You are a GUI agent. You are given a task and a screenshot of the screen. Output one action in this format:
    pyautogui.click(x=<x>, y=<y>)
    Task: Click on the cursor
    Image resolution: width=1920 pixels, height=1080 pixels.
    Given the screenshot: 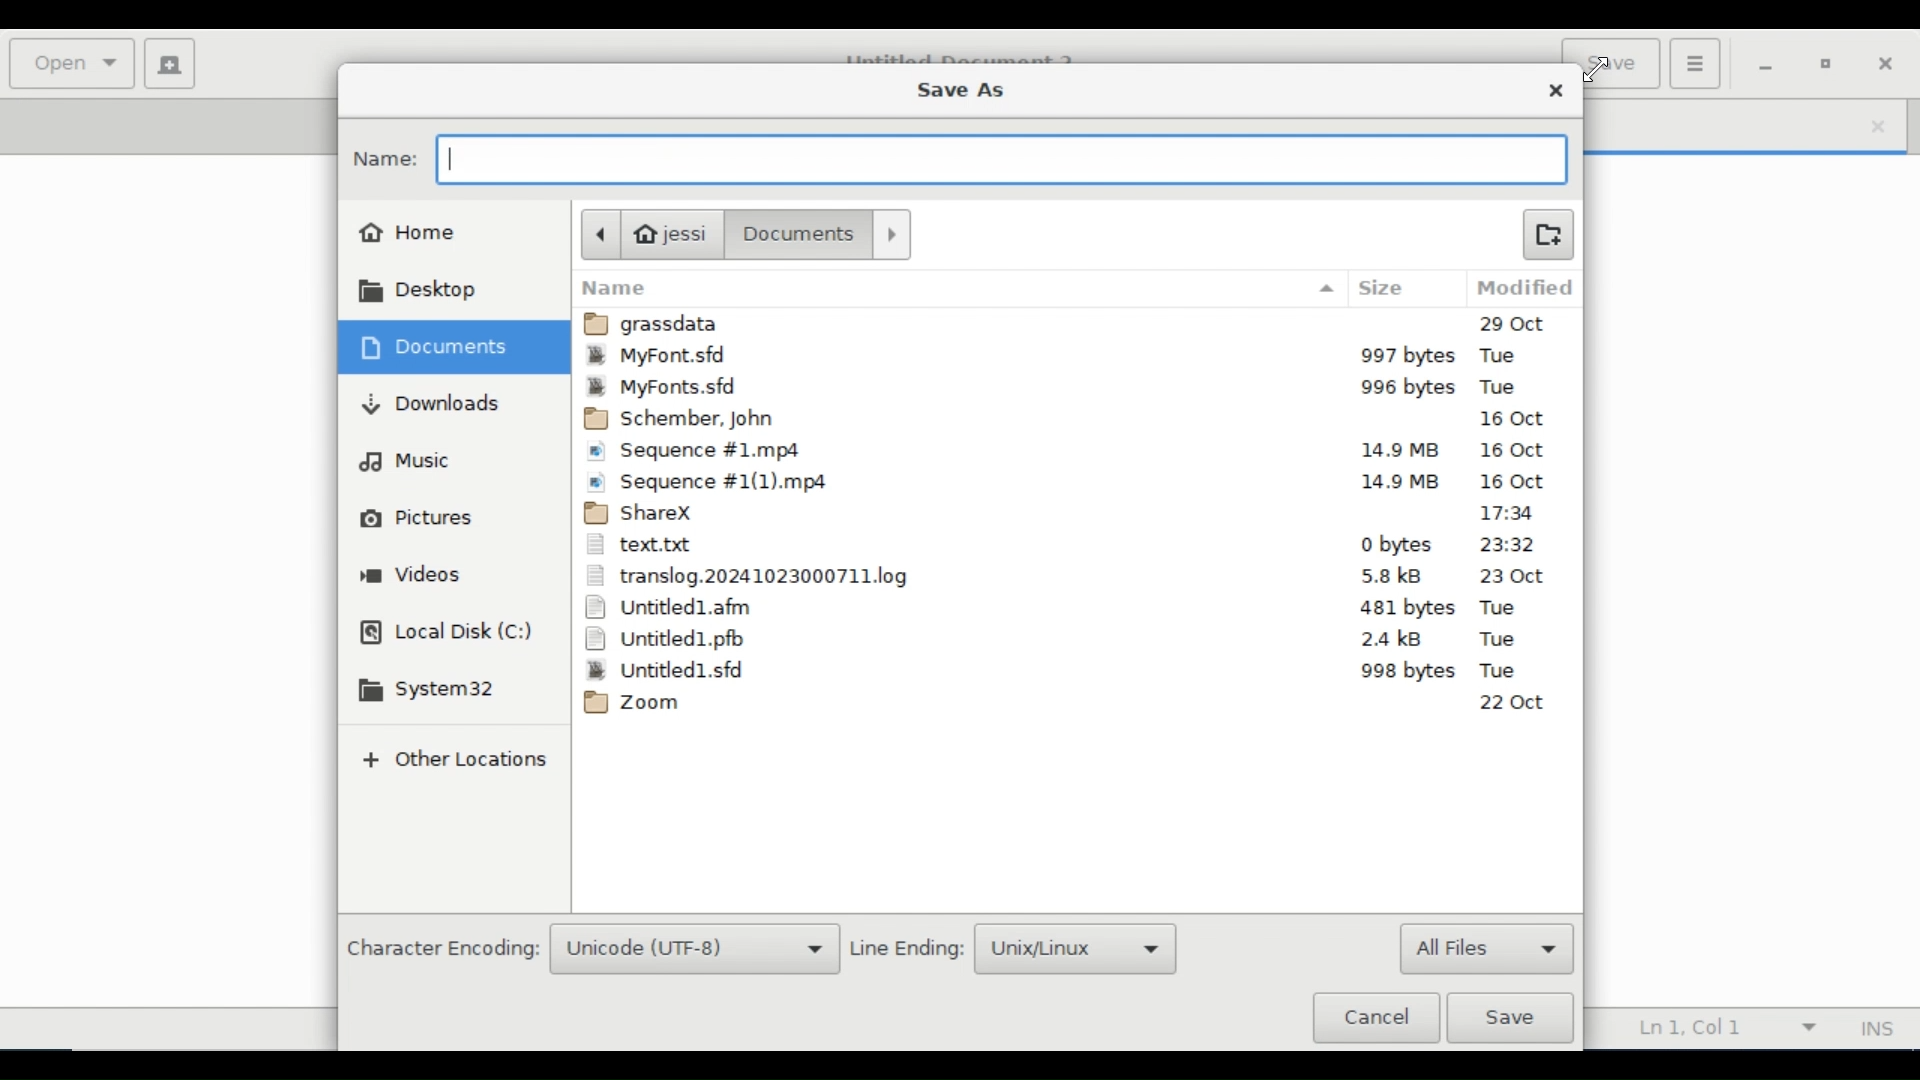 What is the action you would take?
    pyautogui.click(x=1603, y=74)
    